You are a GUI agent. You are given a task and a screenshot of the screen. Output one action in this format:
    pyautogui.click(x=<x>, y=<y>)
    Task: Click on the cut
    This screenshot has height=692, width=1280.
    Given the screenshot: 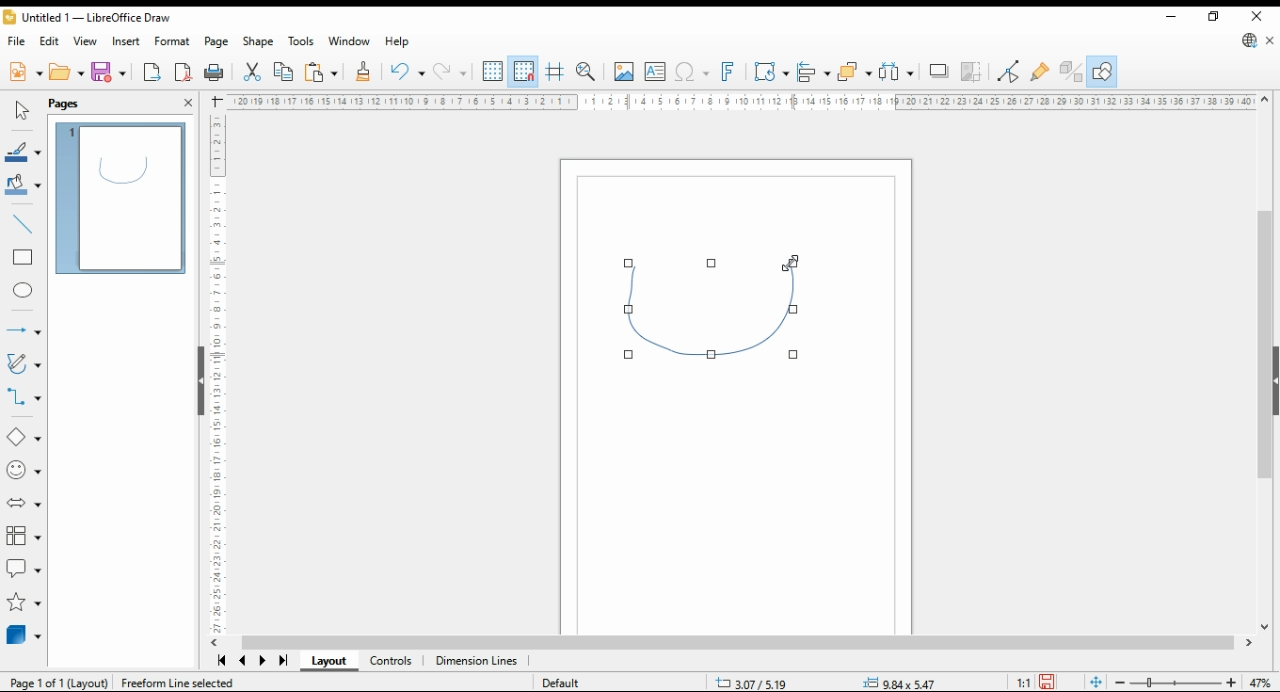 What is the action you would take?
    pyautogui.click(x=251, y=73)
    